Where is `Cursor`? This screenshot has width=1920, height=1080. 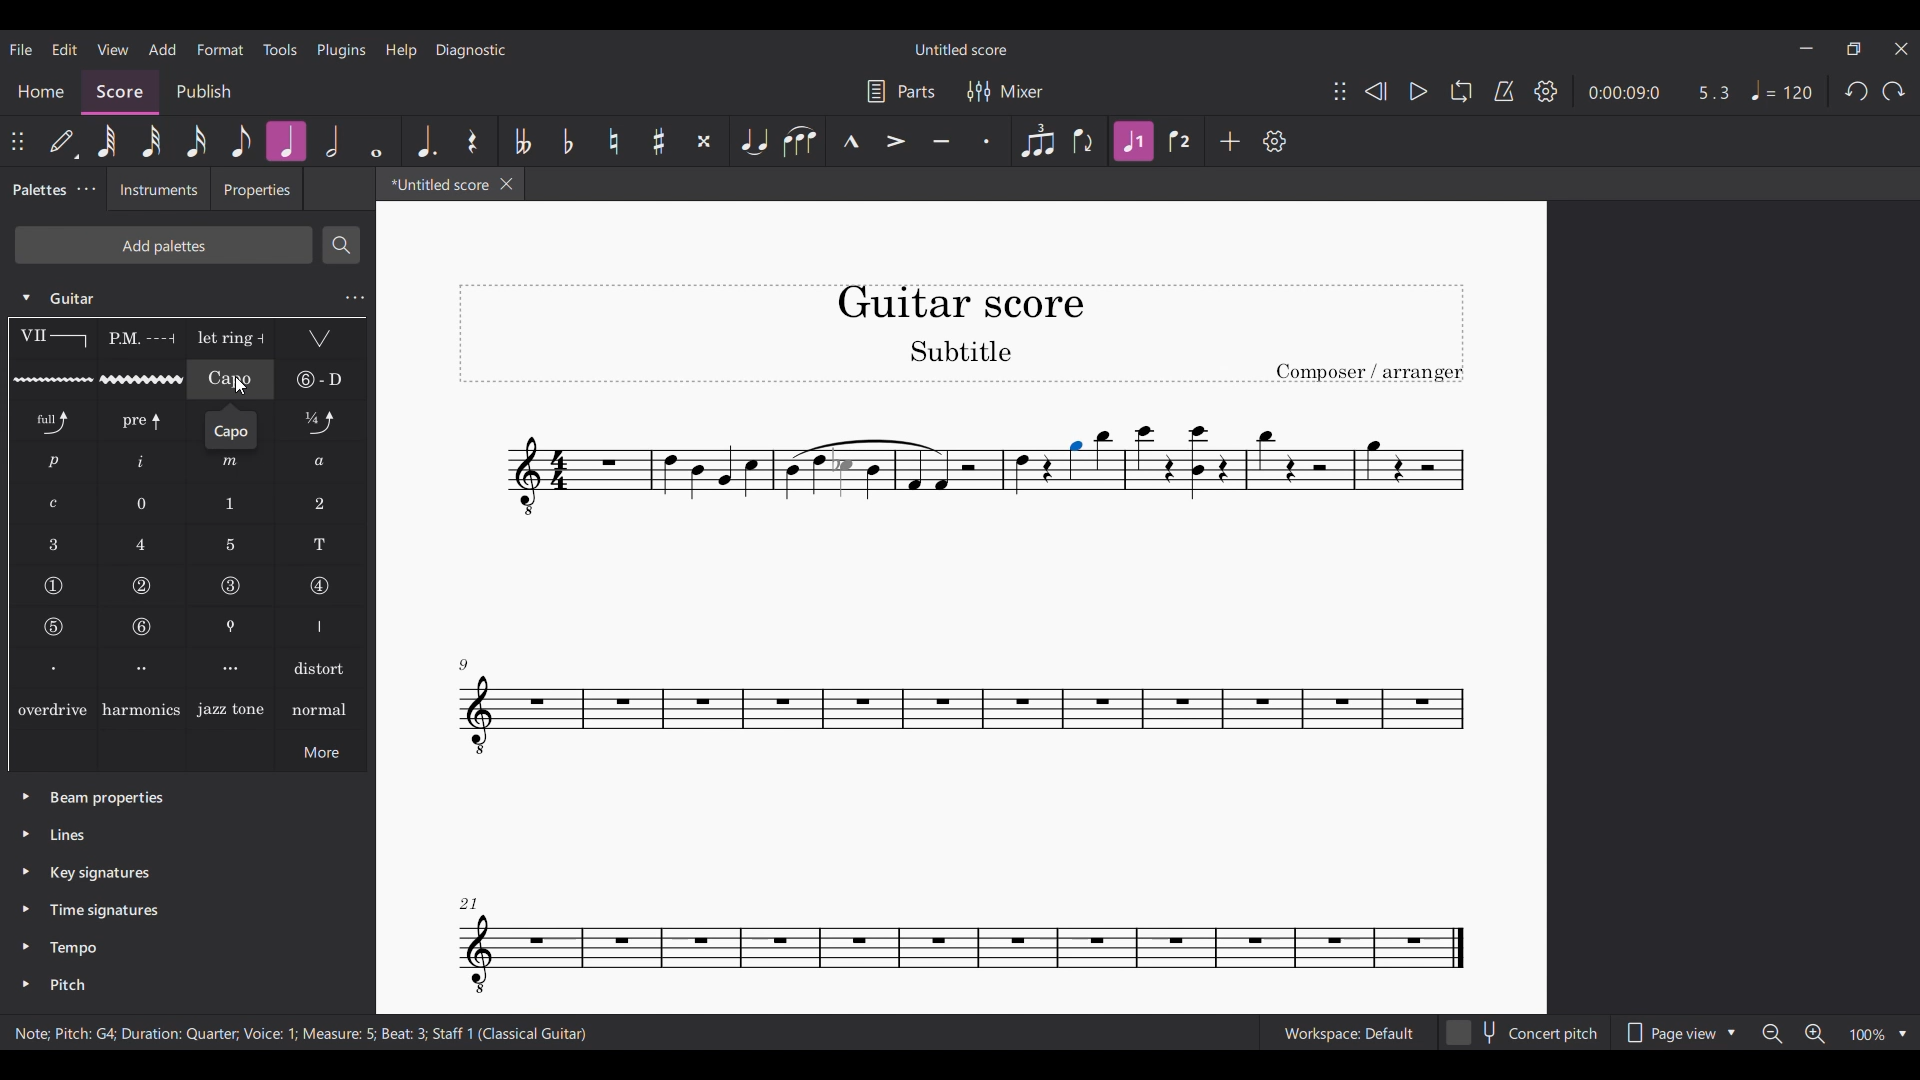
Cursor is located at coordinates (240, 386).